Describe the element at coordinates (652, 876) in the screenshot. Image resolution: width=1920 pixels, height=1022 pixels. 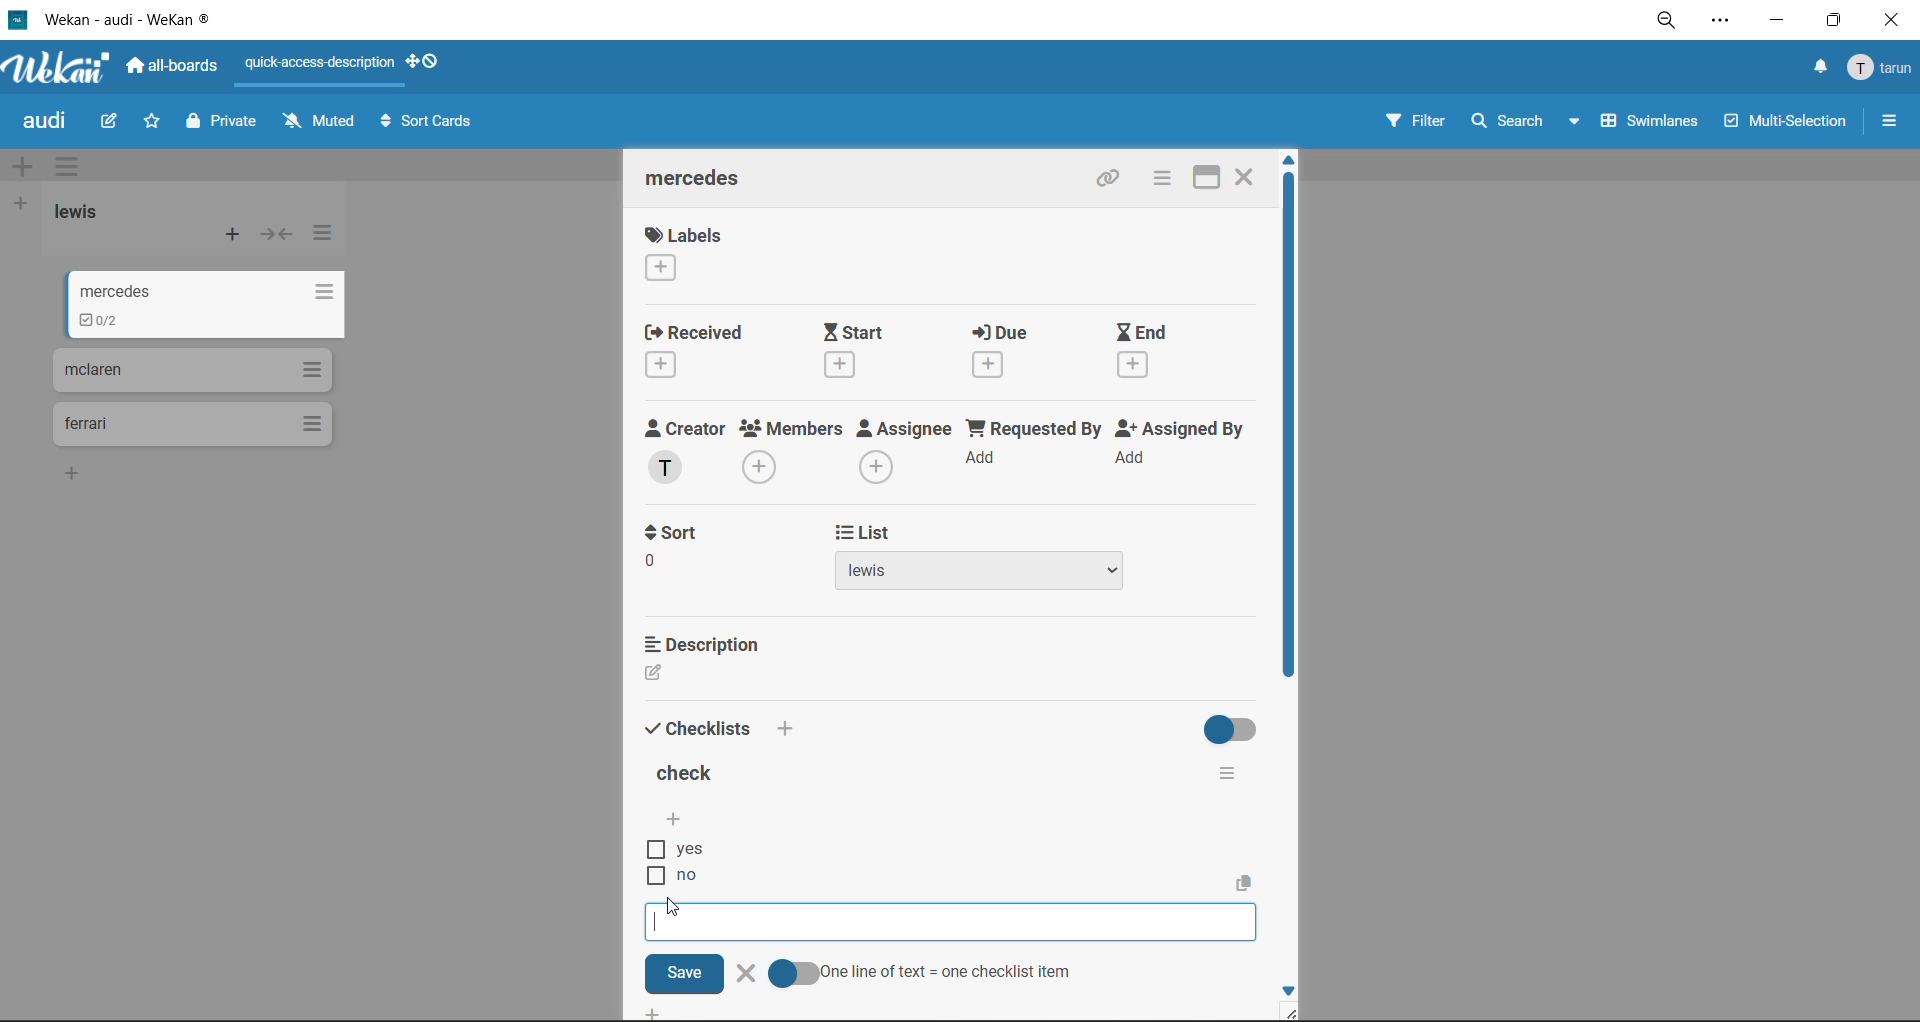
I see `Checkbox` at that location.